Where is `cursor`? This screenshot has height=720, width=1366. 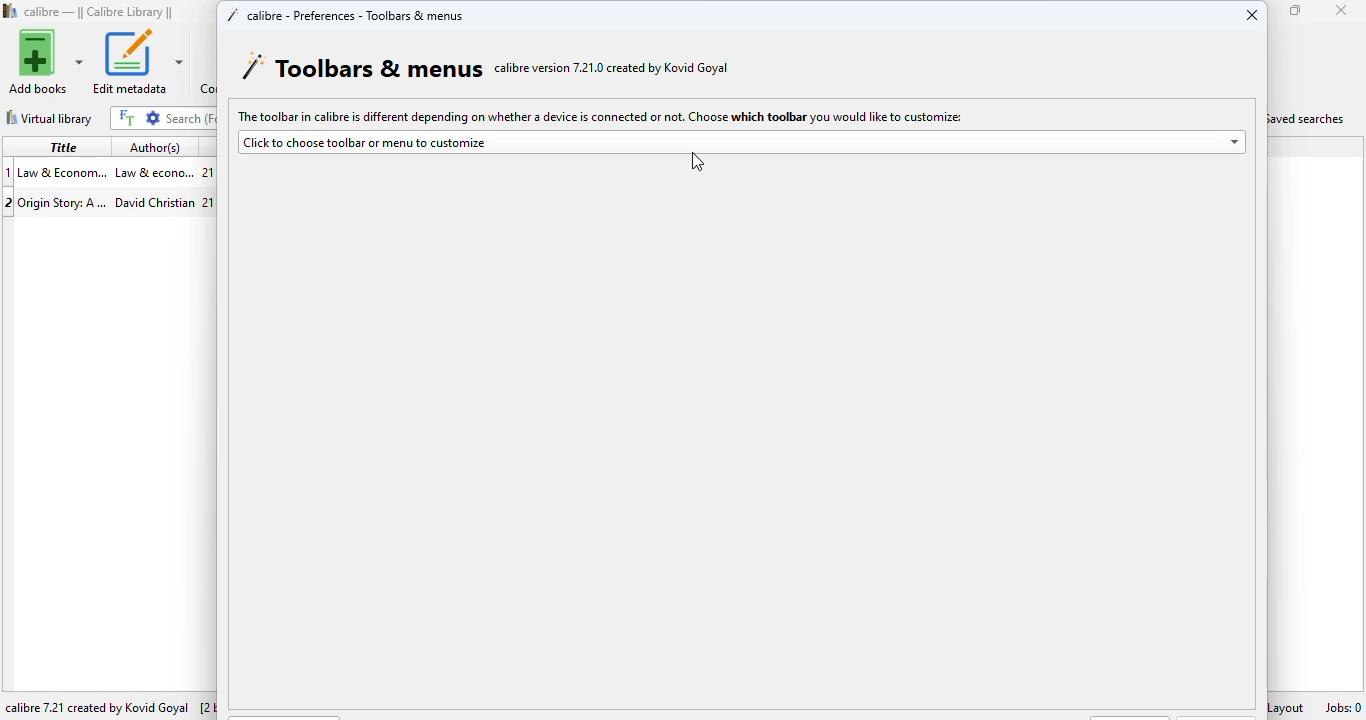 cursor is located at coordinates (697, 163).